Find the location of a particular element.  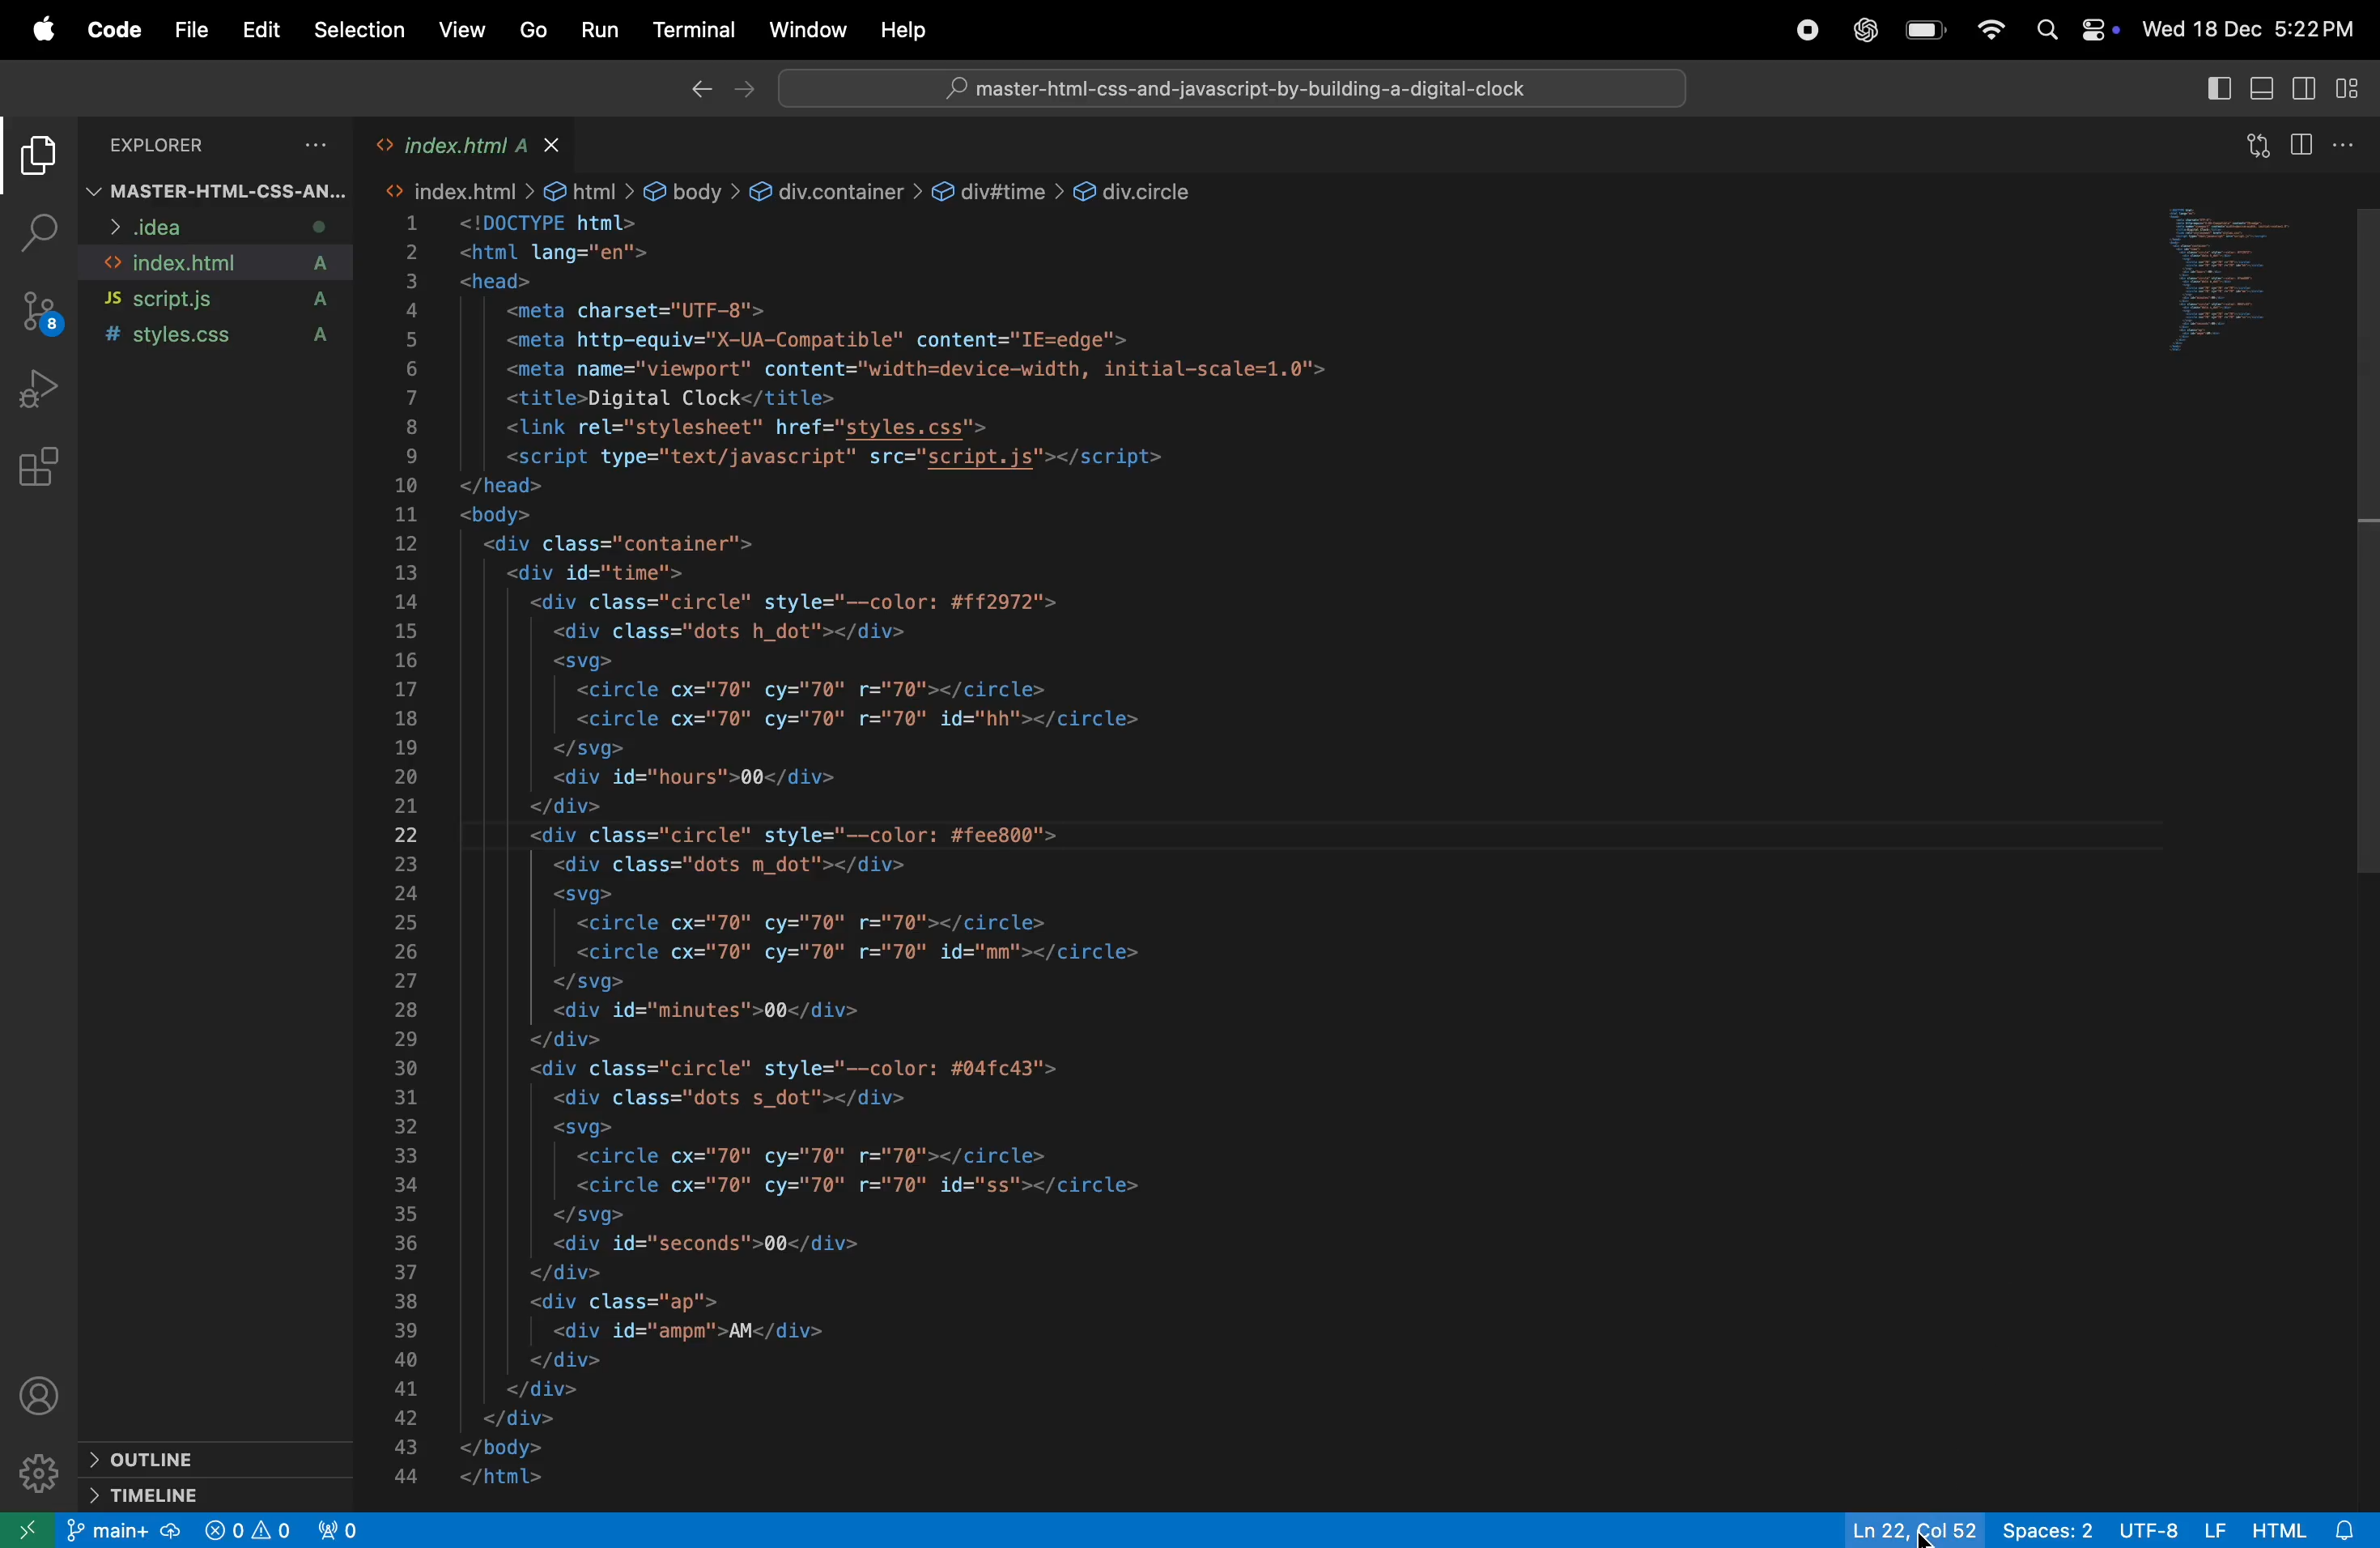

spaces 2 is located at coordinates (2044, 1530).